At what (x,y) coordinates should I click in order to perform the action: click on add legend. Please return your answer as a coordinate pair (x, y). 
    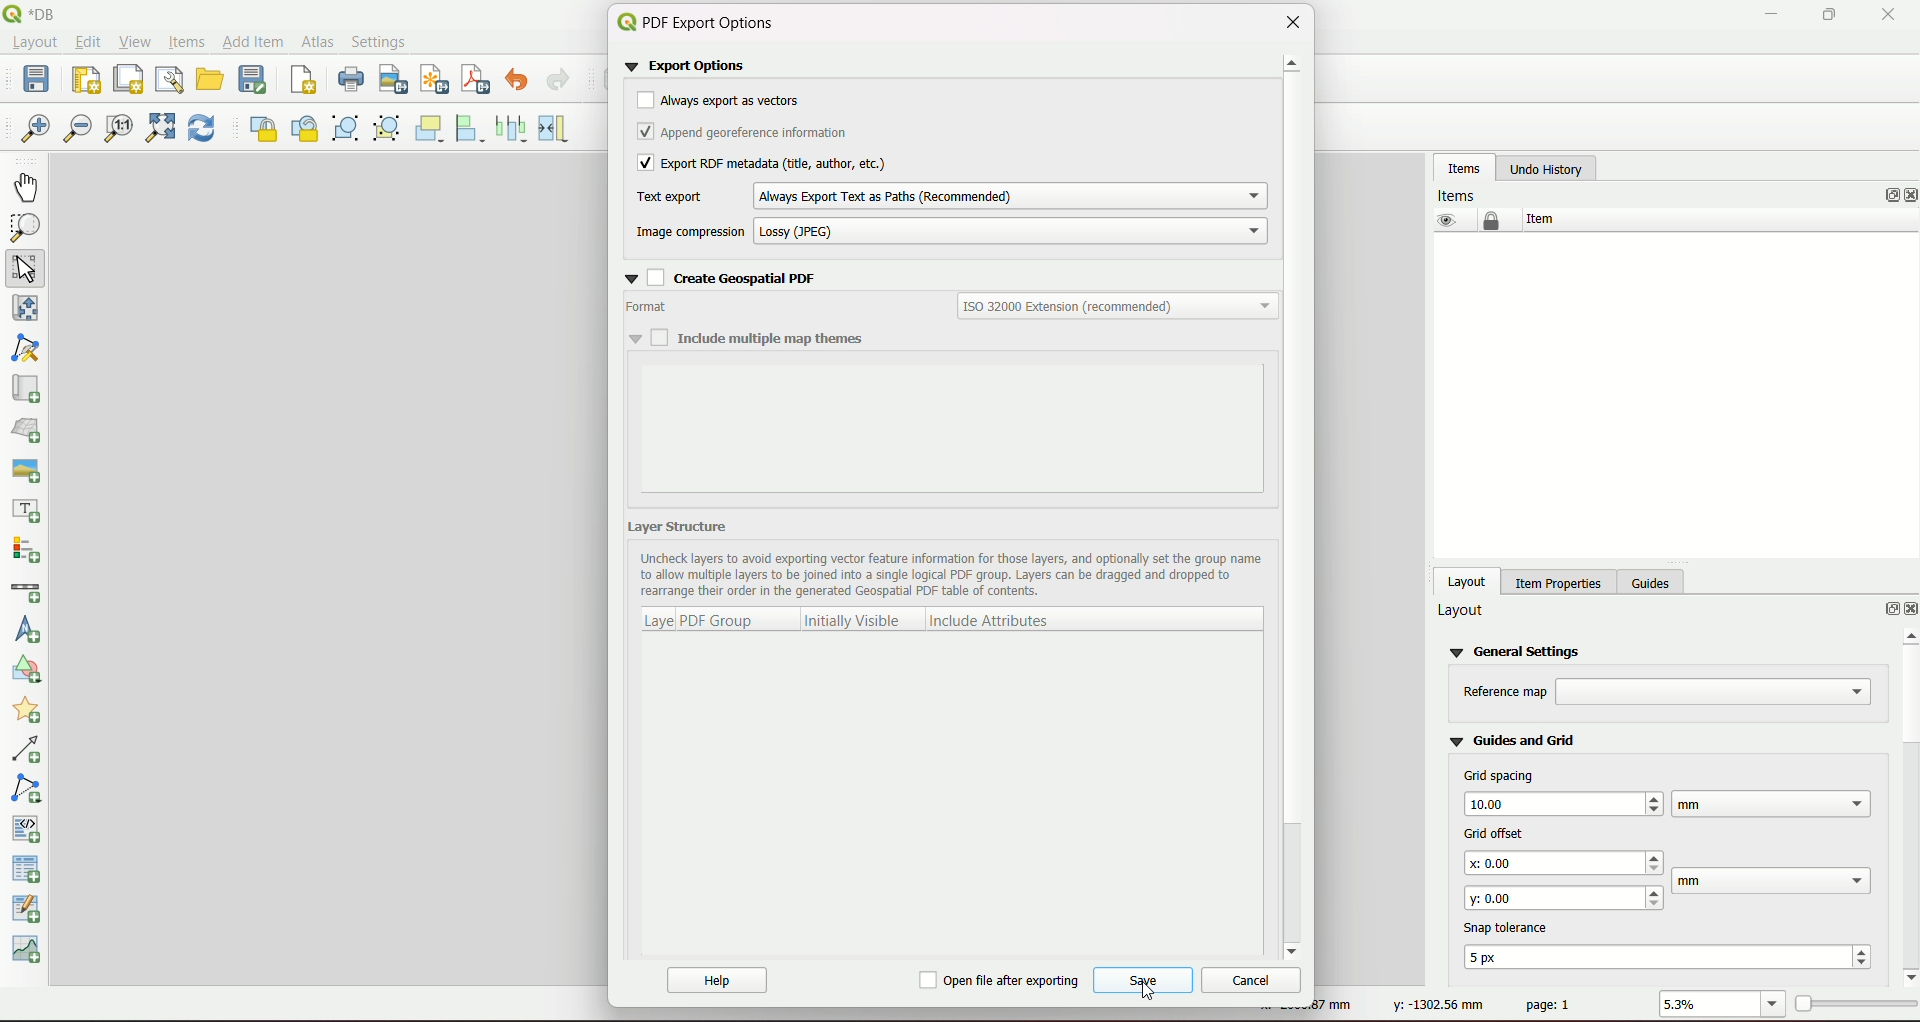
    Looking at the image, I should click on (29, 551).